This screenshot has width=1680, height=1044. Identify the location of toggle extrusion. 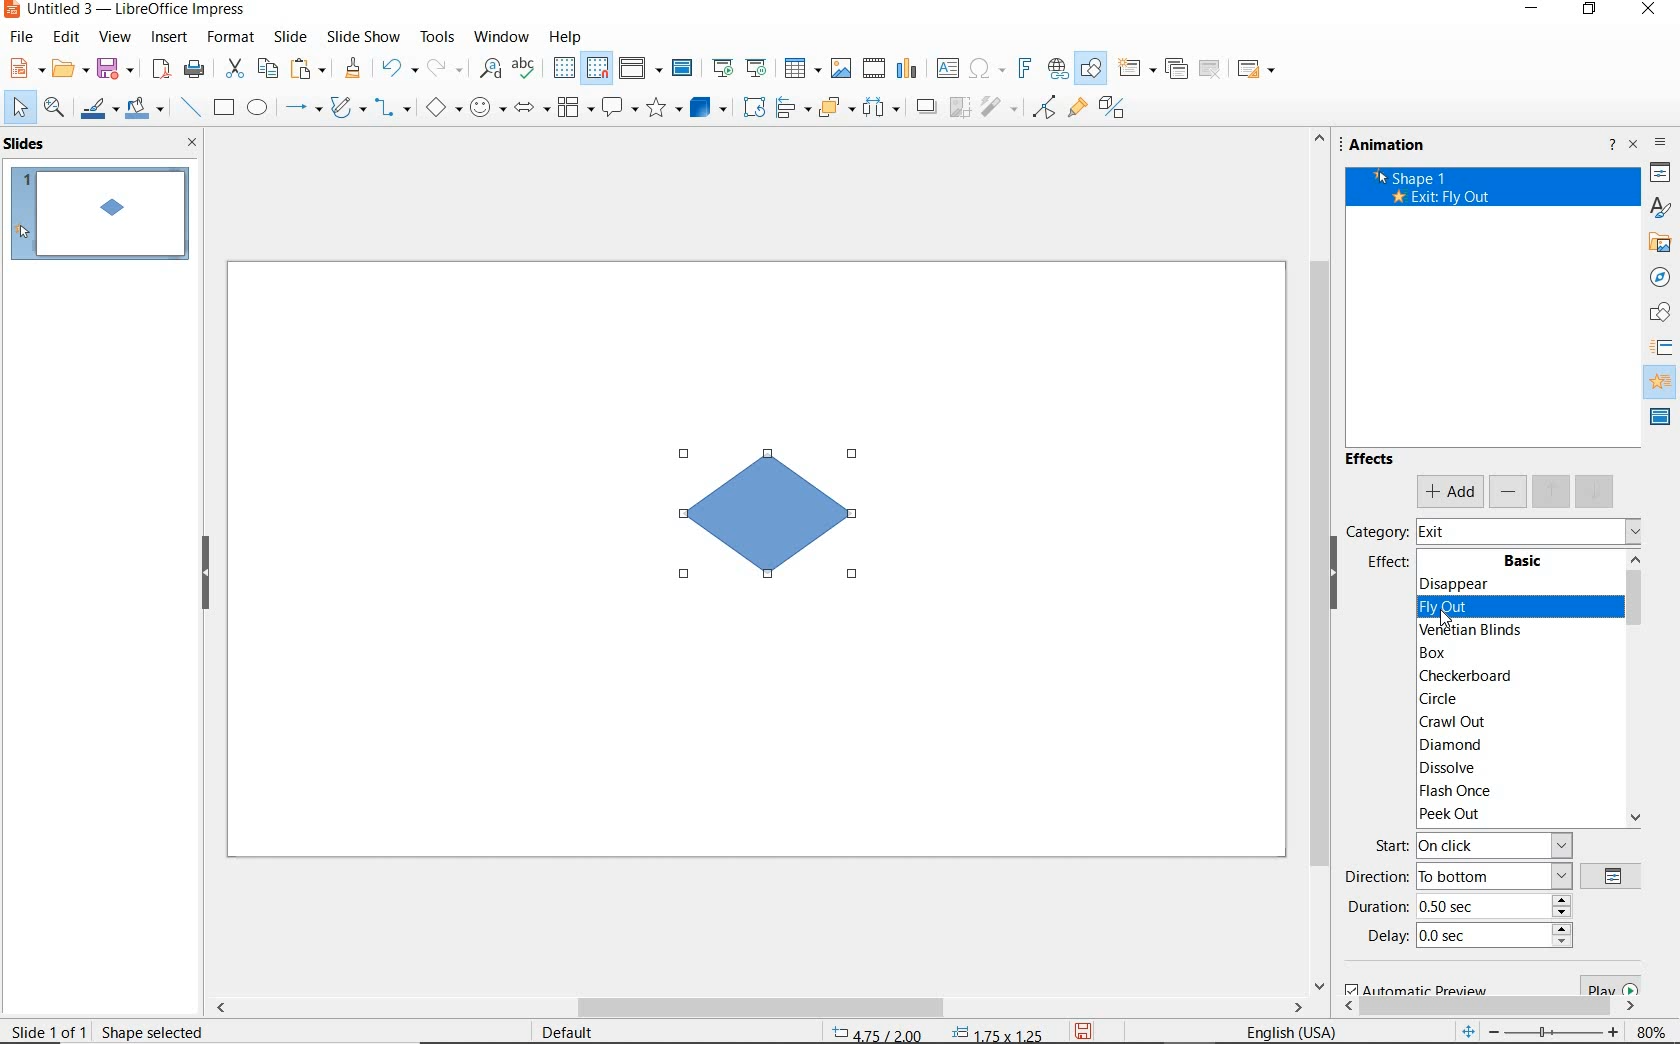
(1115, 110).